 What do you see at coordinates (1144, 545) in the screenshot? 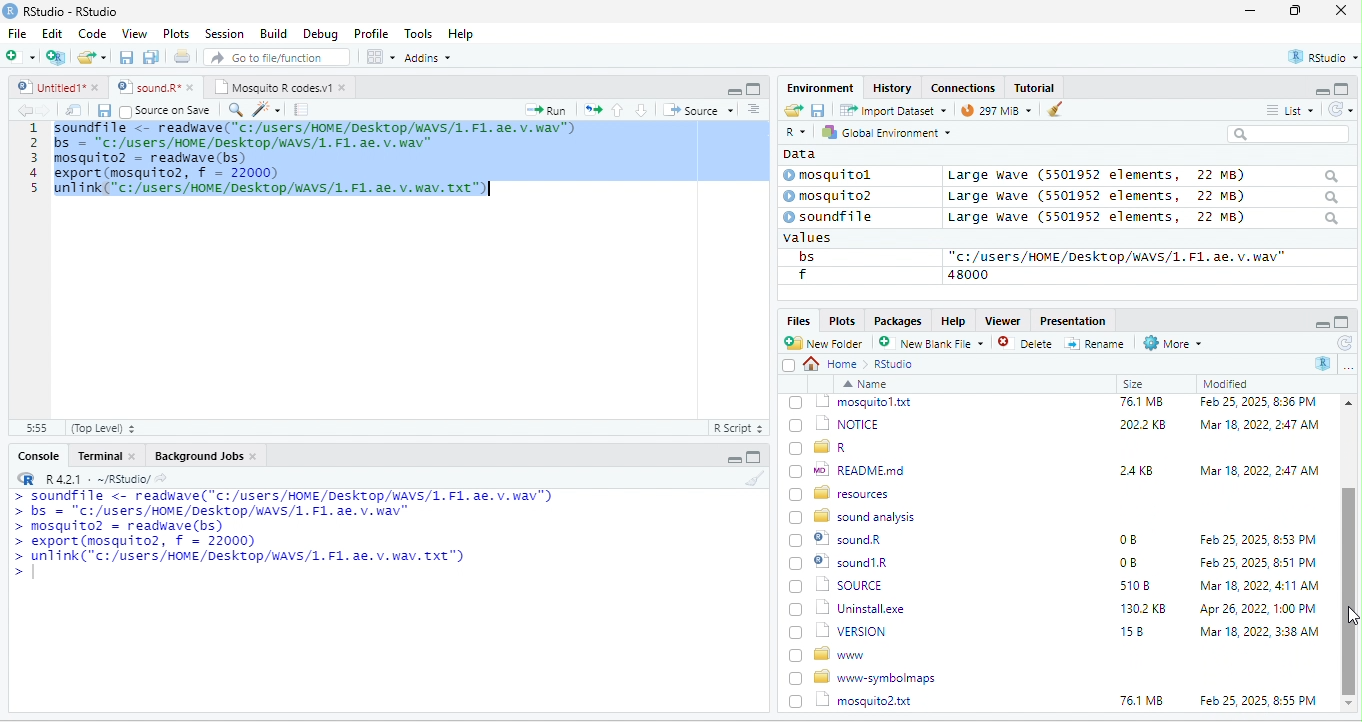
I see `2022 KB` at bounding box center [1144, 545].